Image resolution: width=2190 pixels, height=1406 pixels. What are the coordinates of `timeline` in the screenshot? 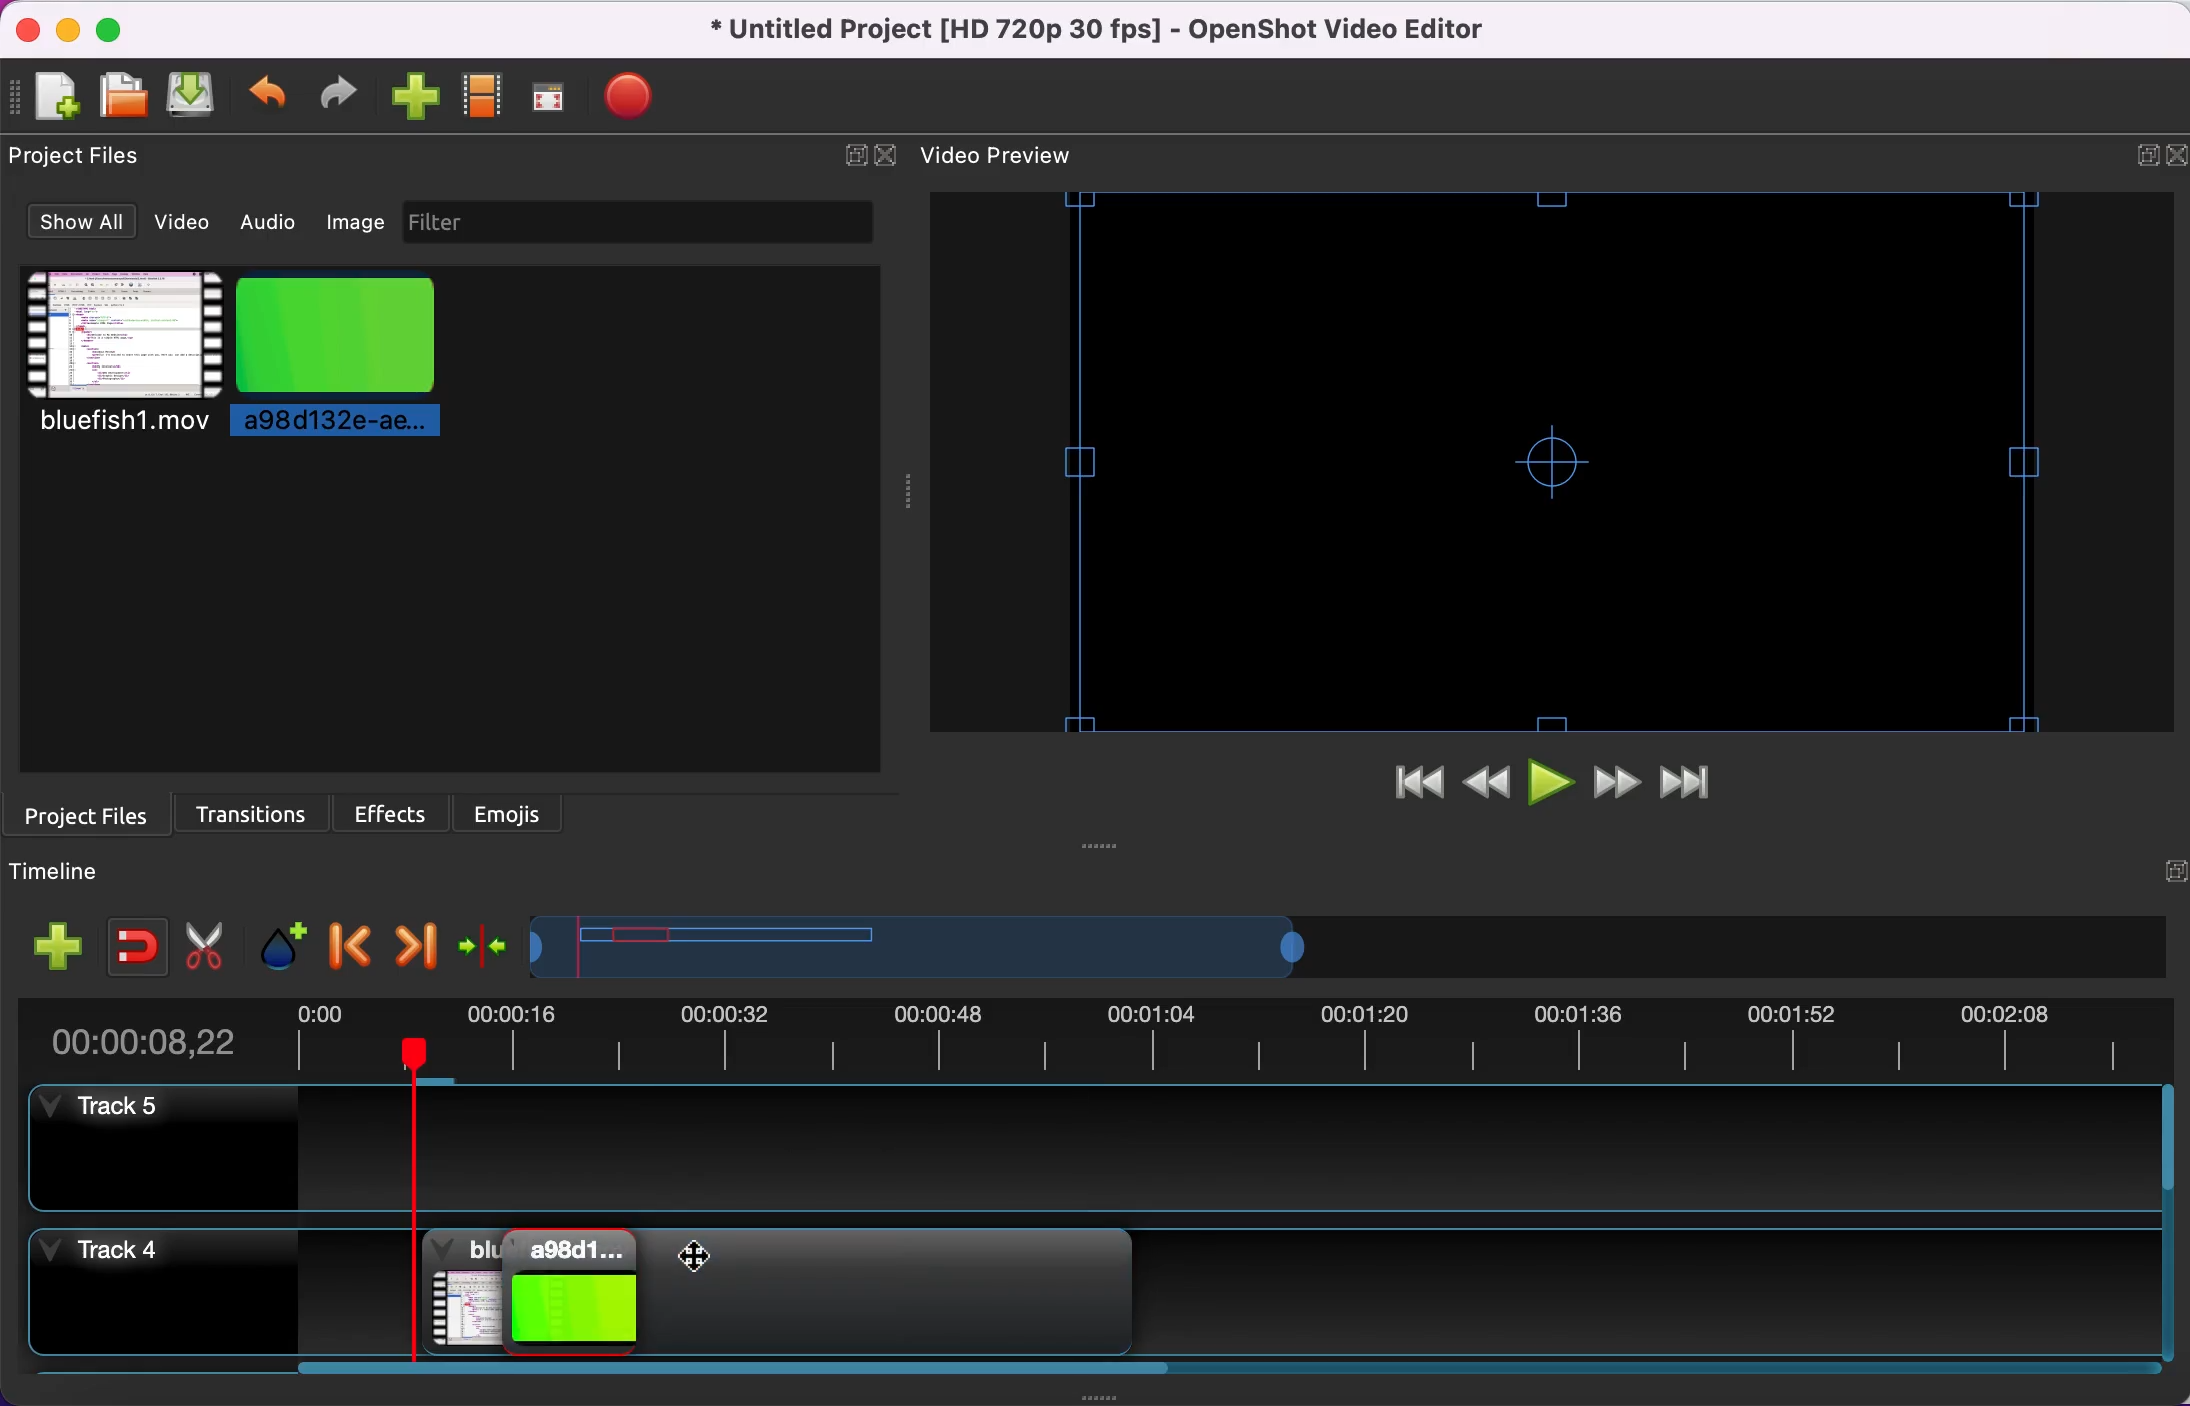 It's located at (74, 875).